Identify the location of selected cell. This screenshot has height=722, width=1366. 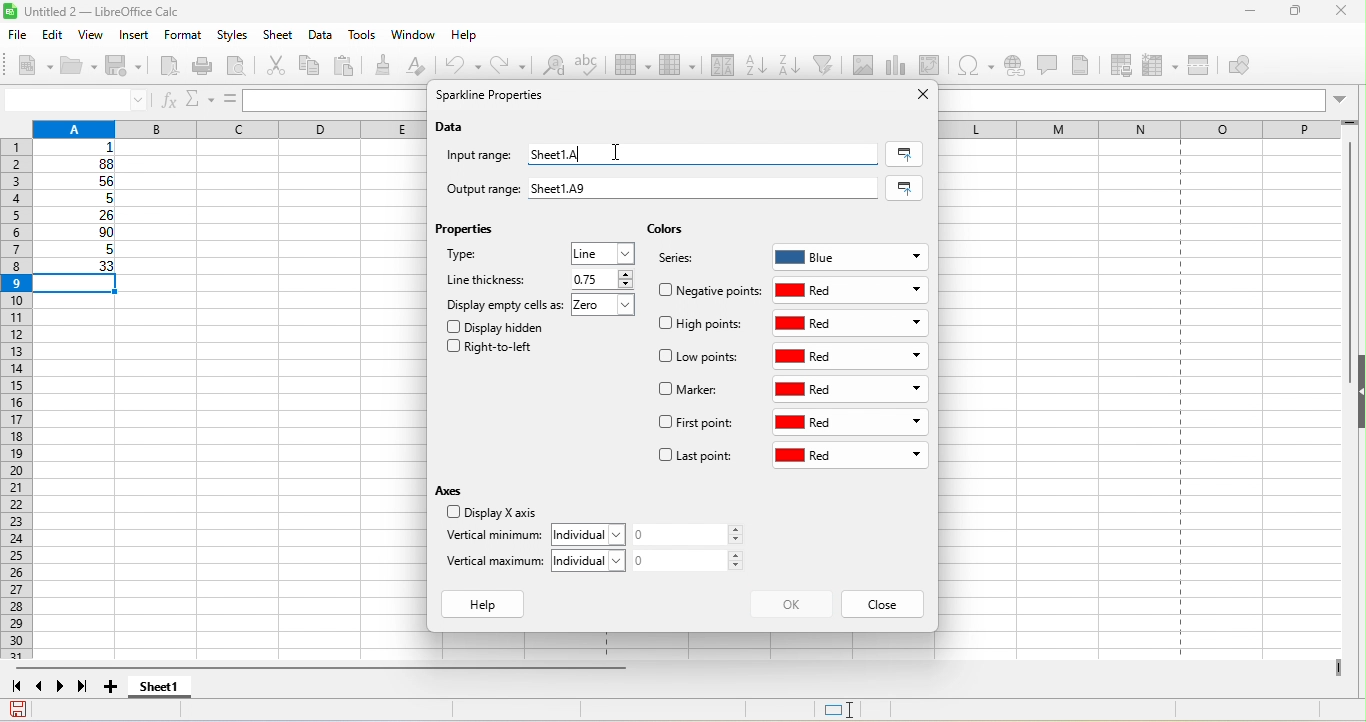
(81, 285).